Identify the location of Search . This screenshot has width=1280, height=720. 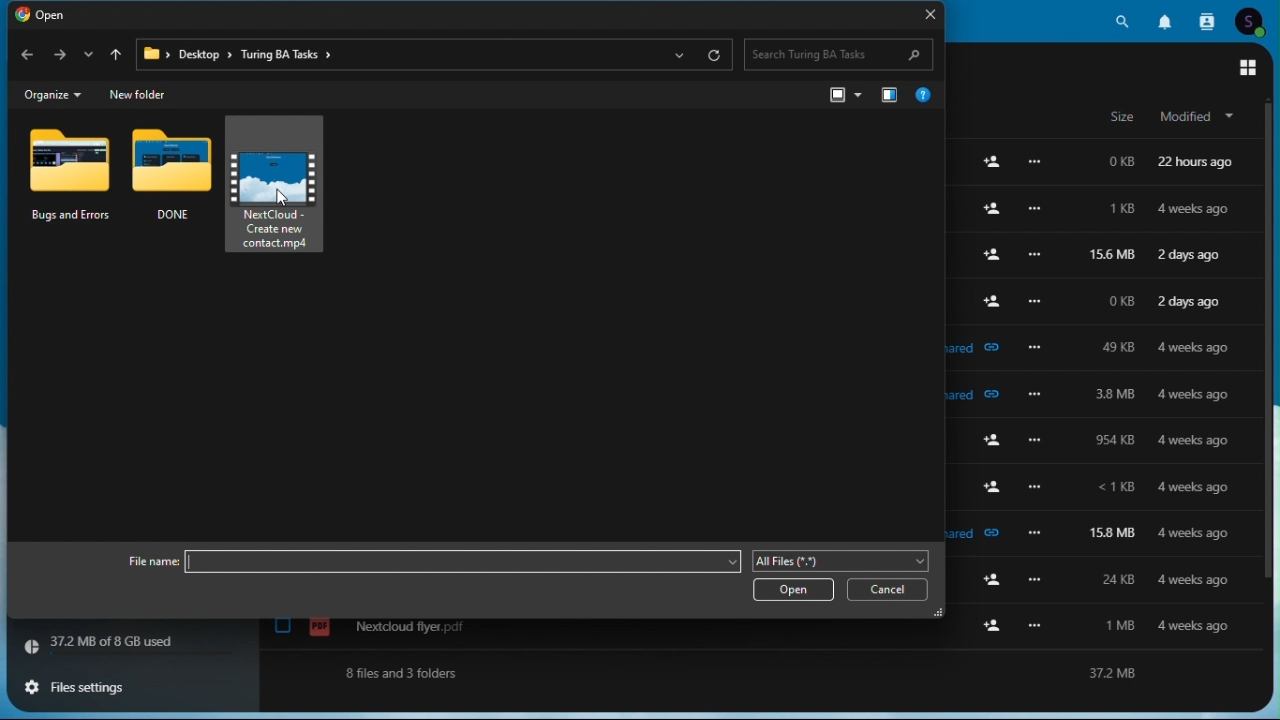
(1122, 21).